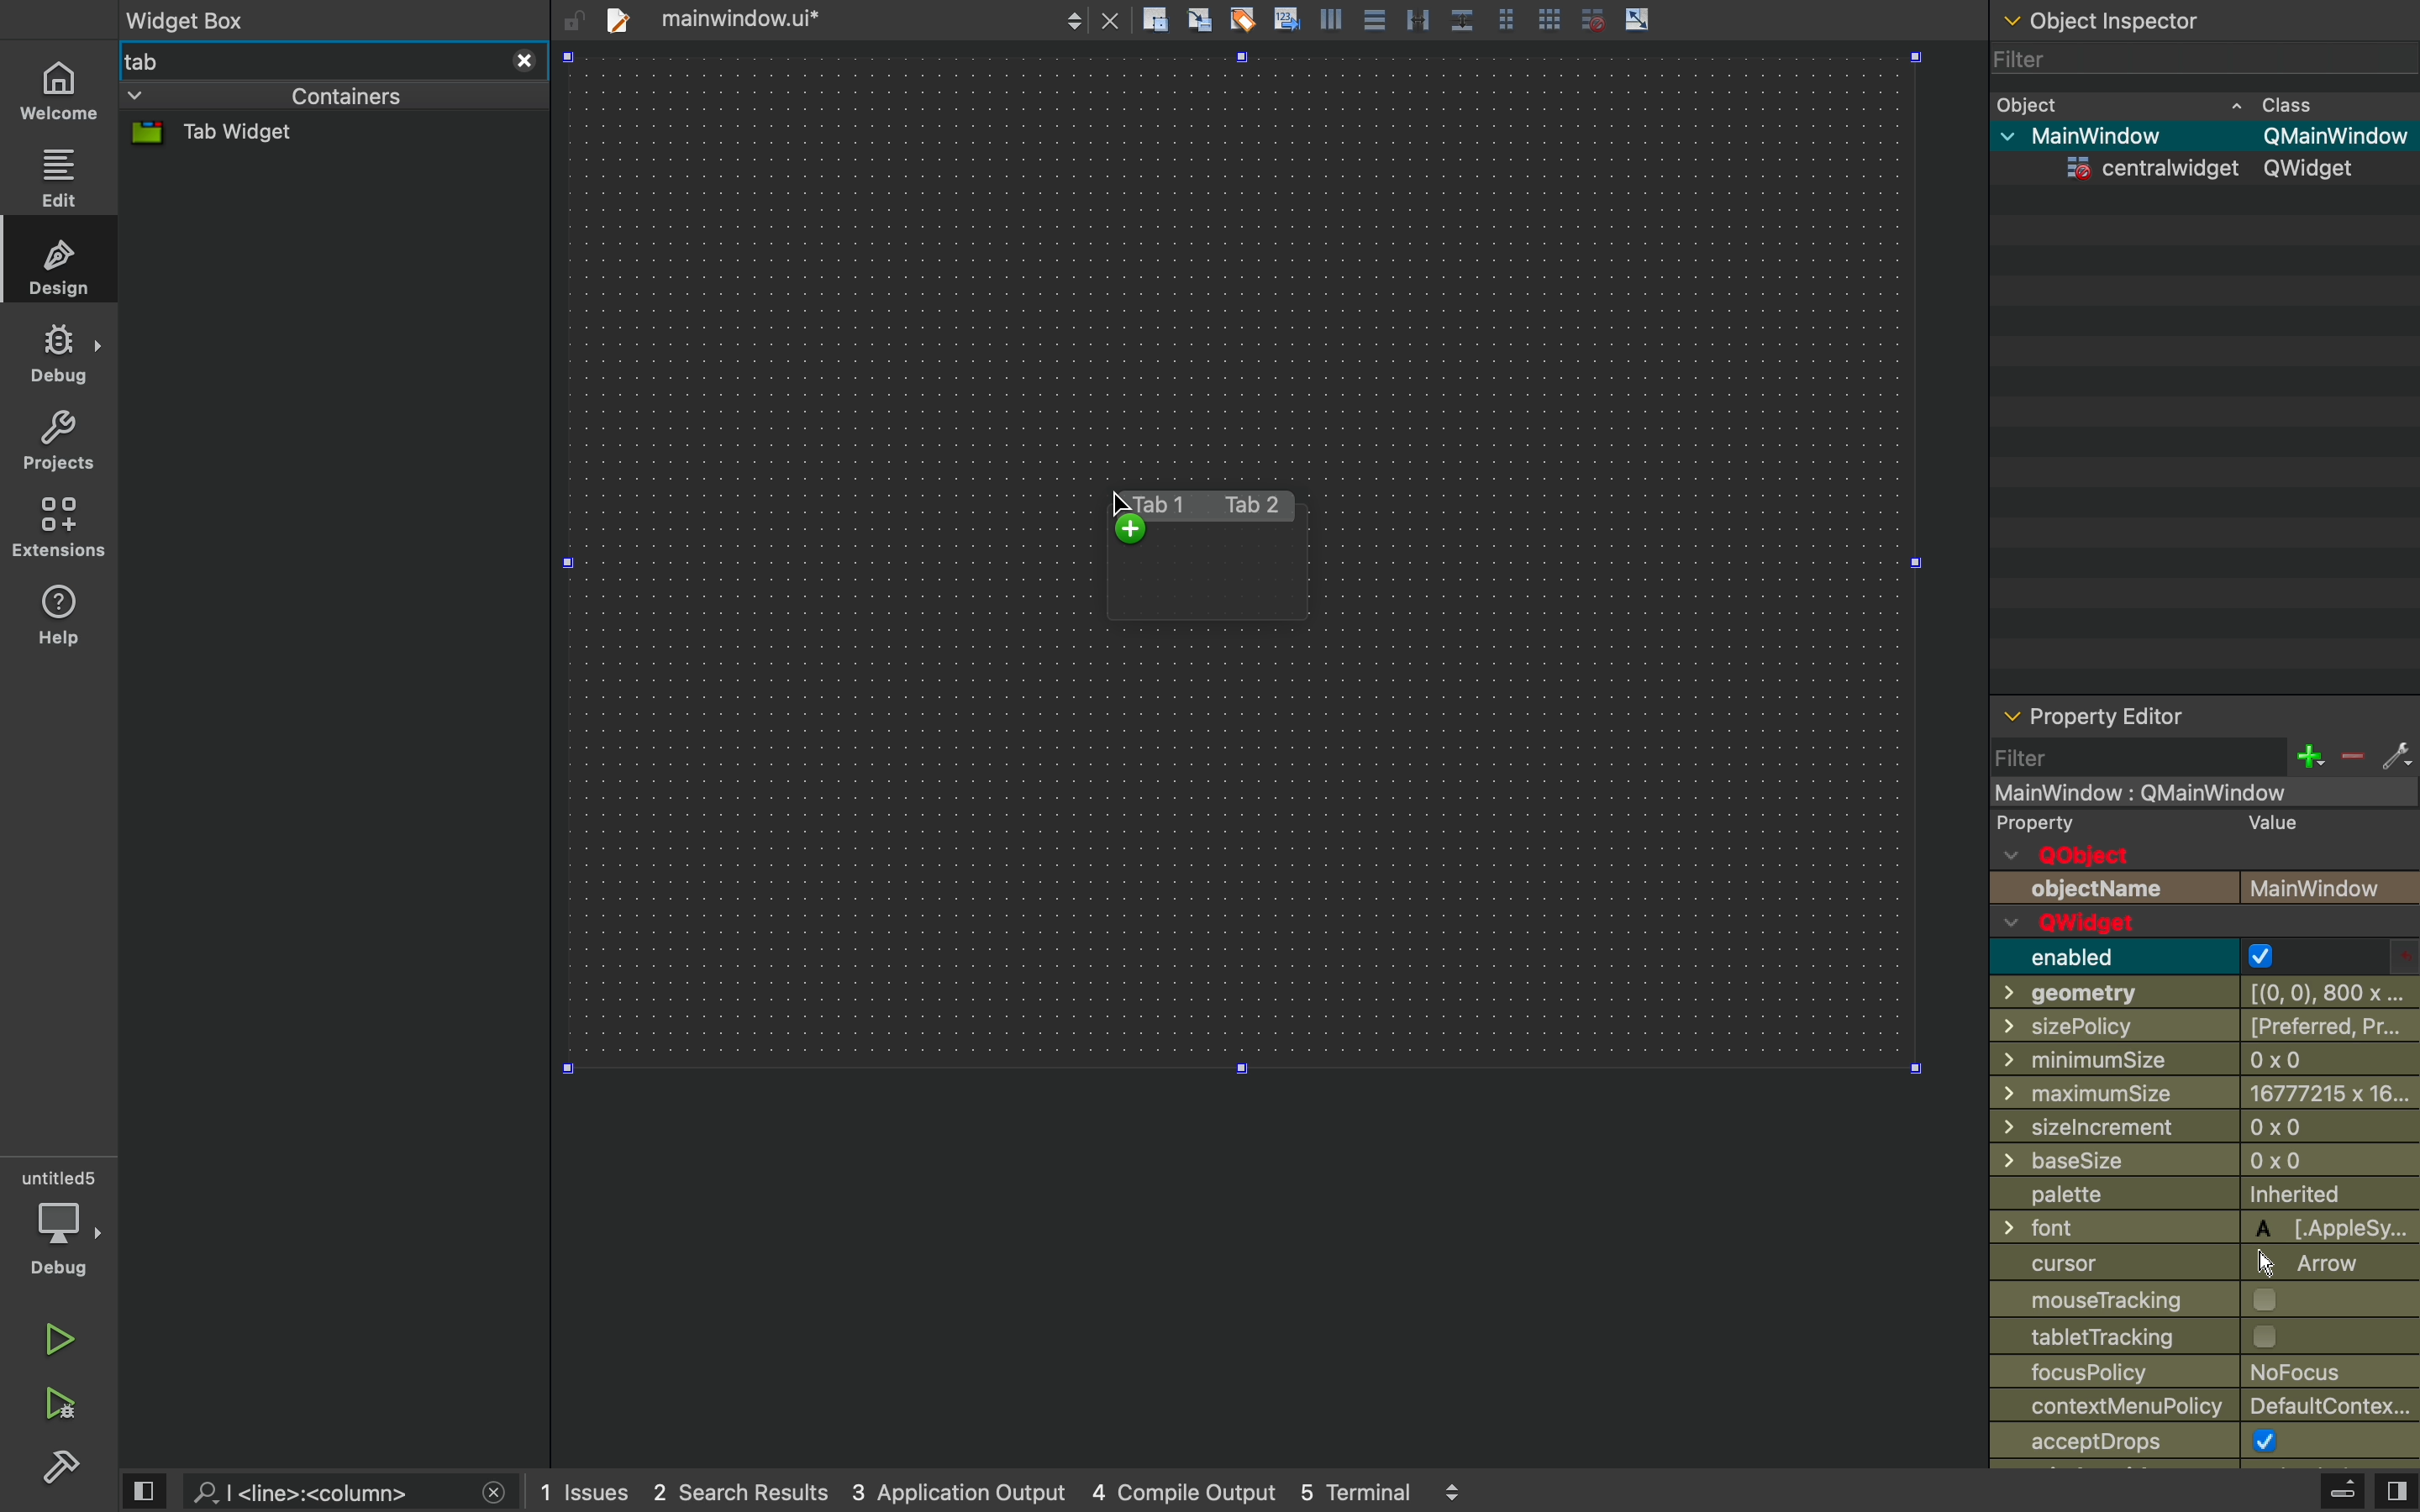 This screenshot has height=1512, width=2420. What do you see at coordinates (1507, 18) in the screenshot?
I see `grid view medium` at bounding box center [1507, 18].